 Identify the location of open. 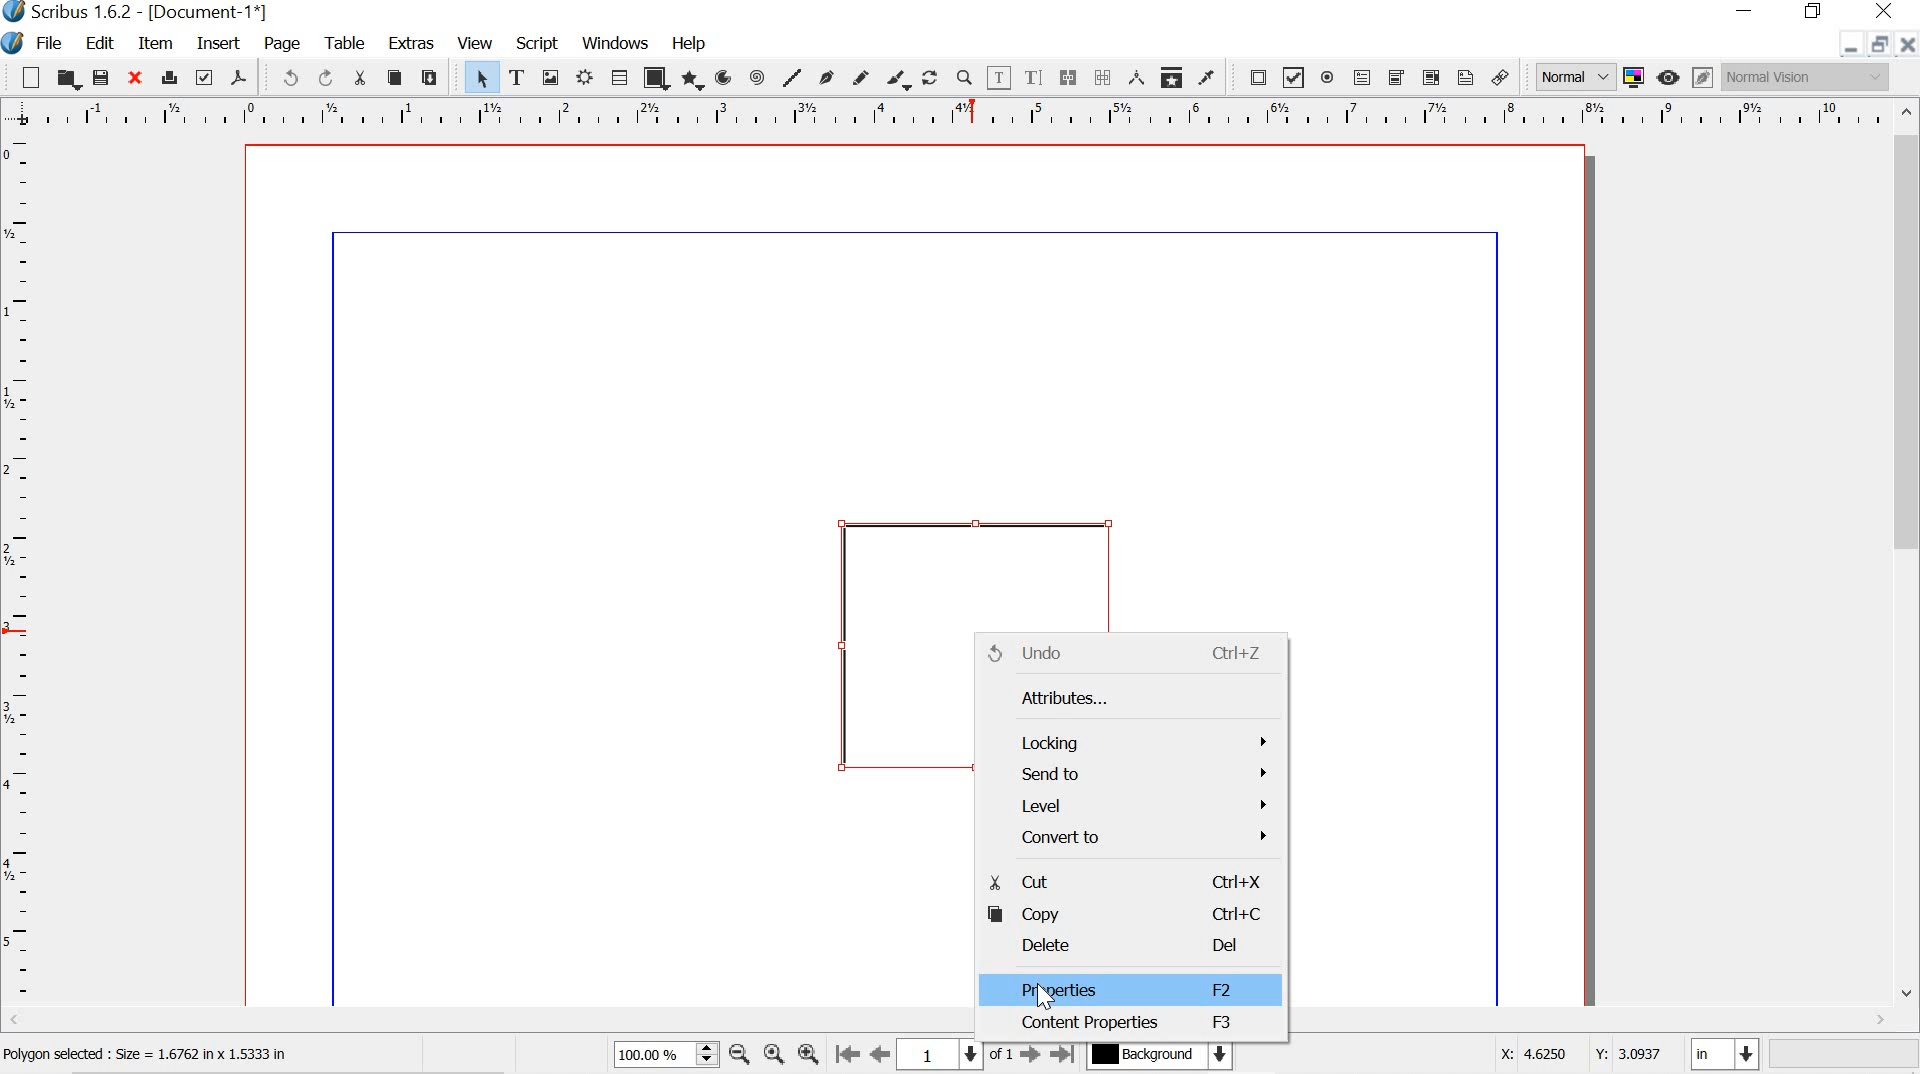
(68, 79).